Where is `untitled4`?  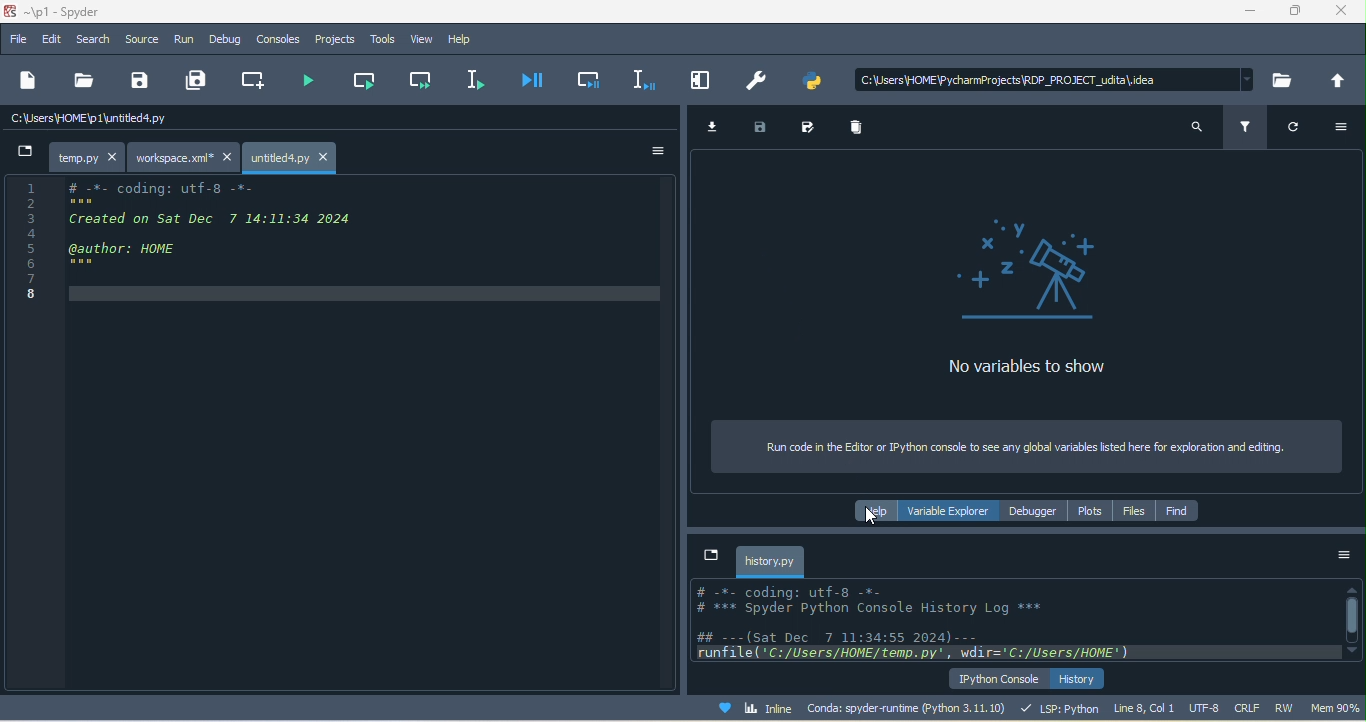
untitled4 is located at coordinates (292, 158).